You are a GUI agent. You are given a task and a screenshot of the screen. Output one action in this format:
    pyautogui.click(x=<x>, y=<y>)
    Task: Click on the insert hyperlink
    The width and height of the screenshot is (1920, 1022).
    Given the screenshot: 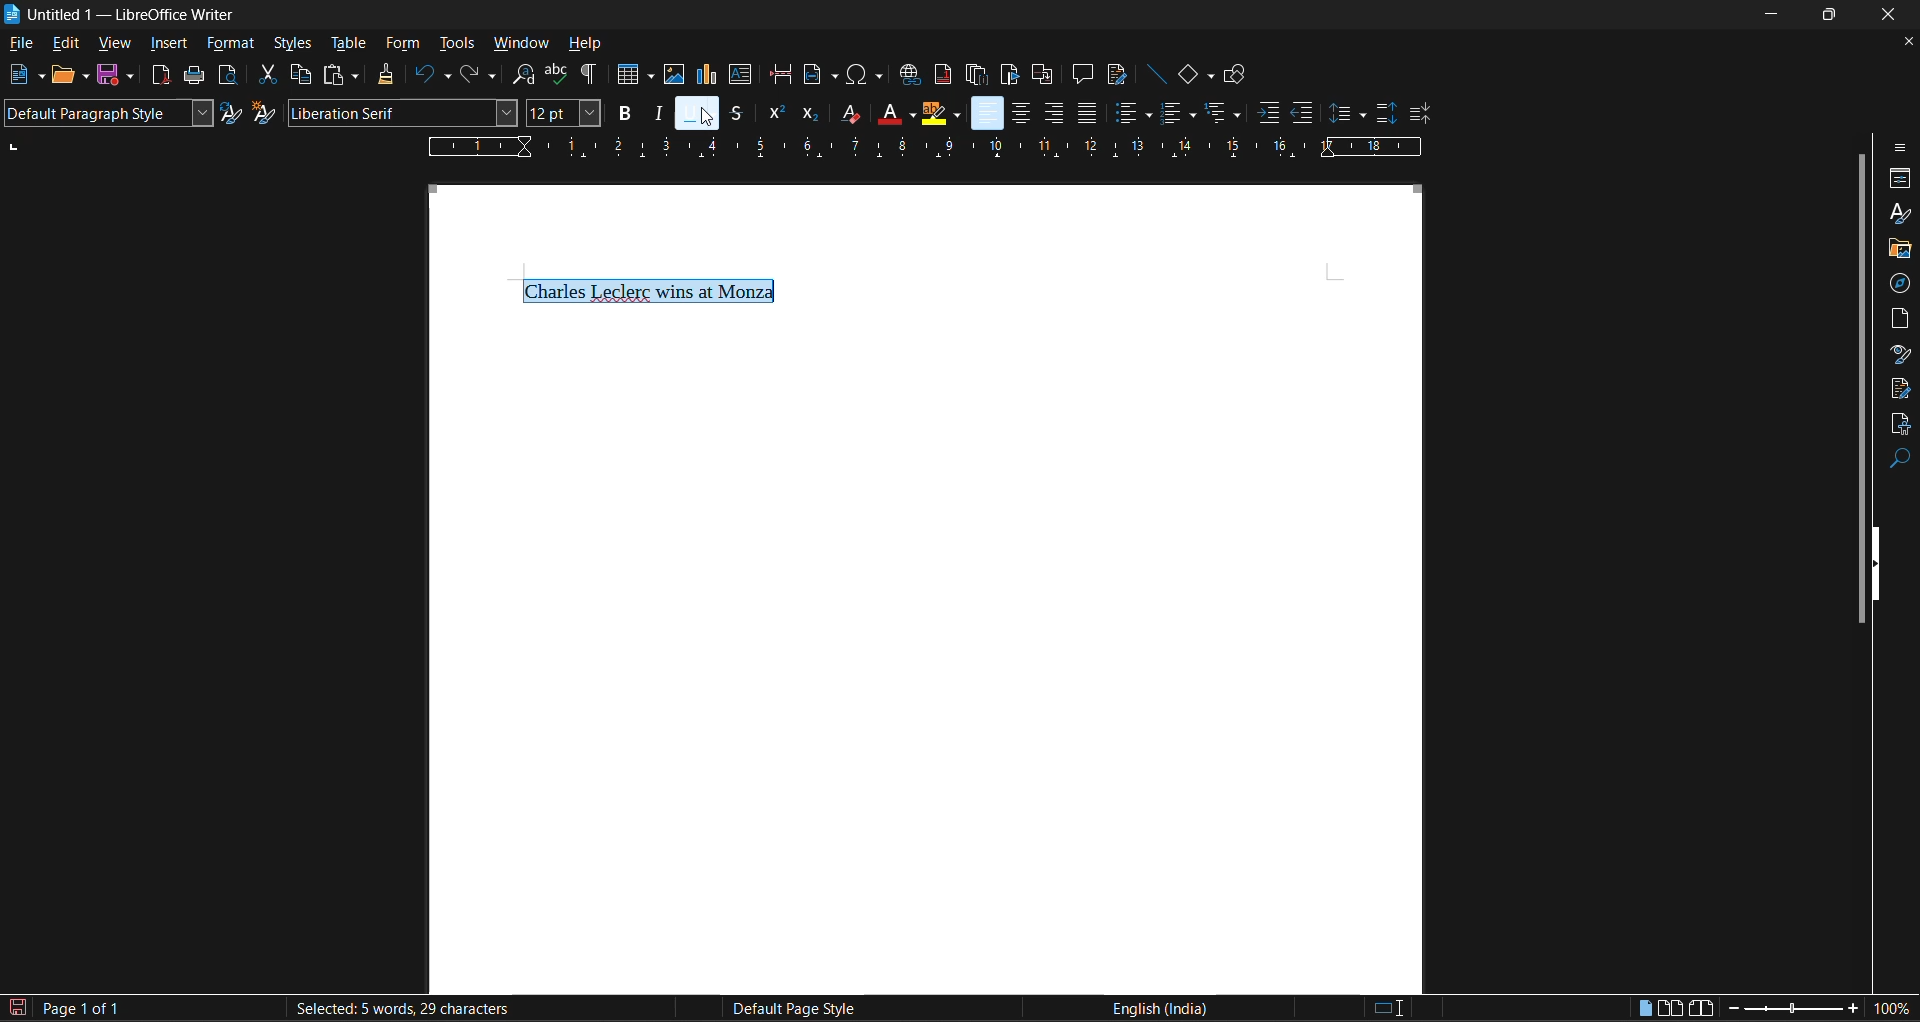 What is the action you would take?
    pyautogui.click(x=909, y=75)
    